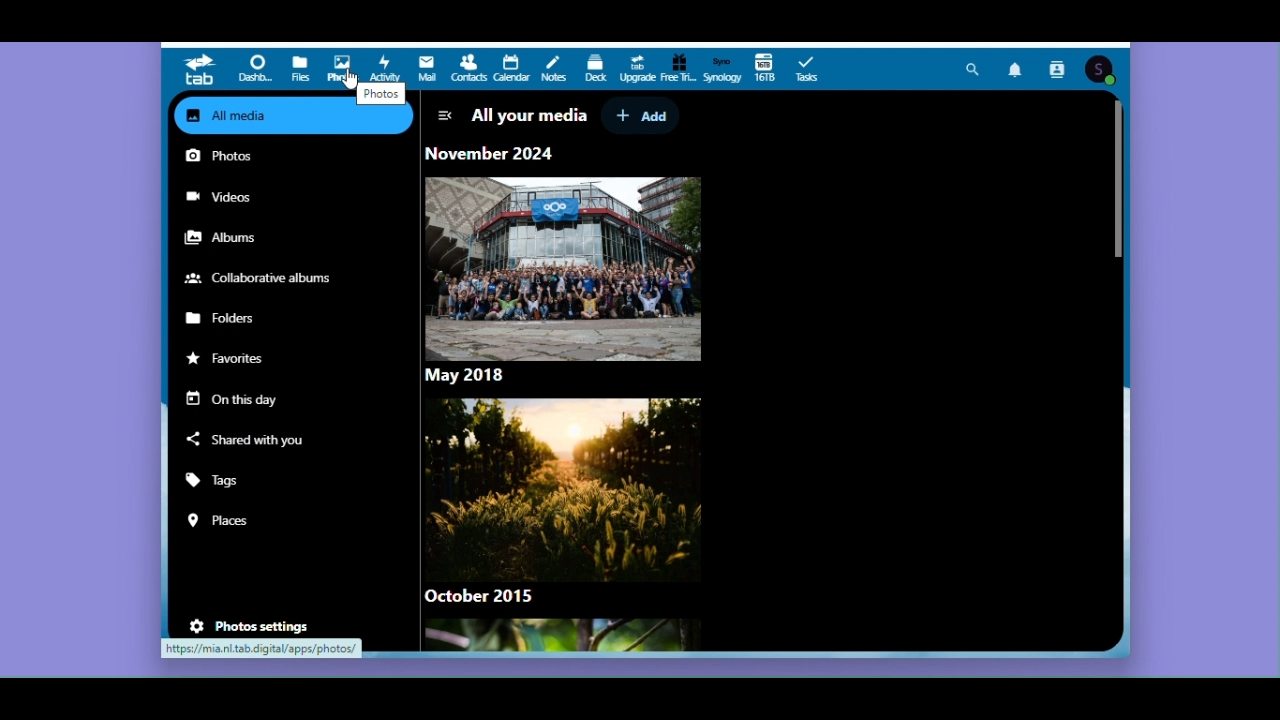 The height and width of the screenshot is (720, 1280). I want to click on Photos, so click(242, 156).